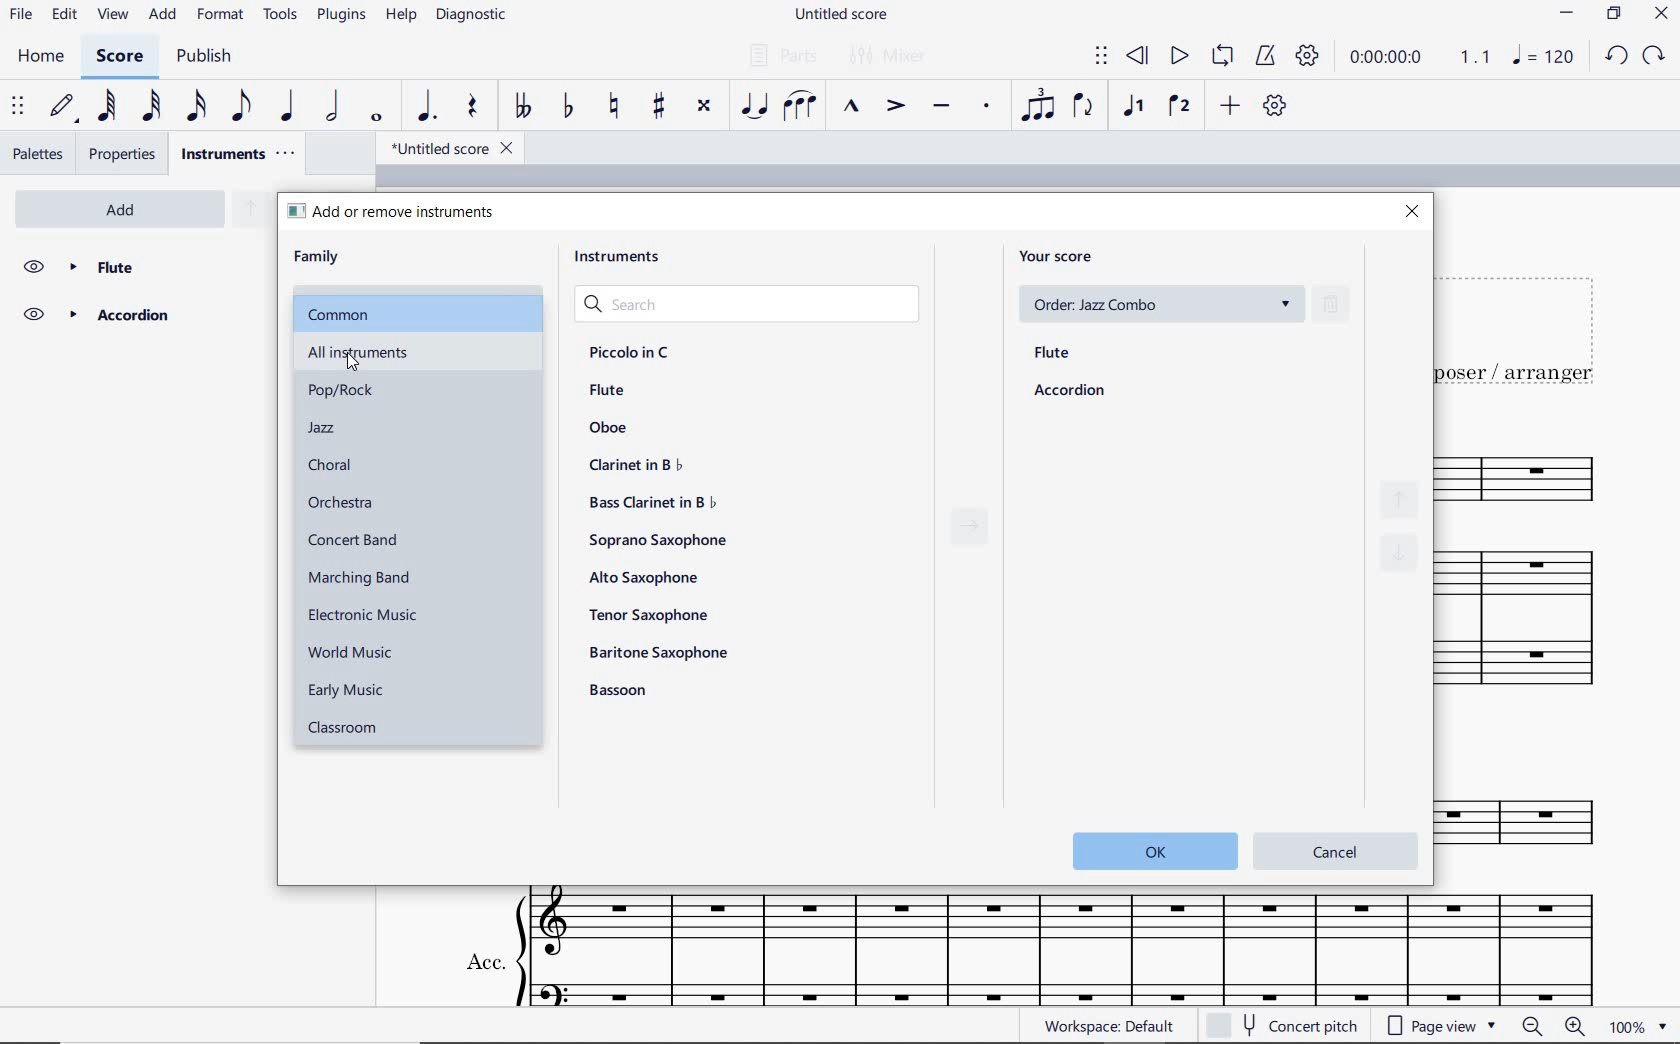 The height and width of the screenshot is (1044, 1680). Describe the element at coordinates (1613, 15) in the screenshot. I see `RESTORE DOWN` at that location.